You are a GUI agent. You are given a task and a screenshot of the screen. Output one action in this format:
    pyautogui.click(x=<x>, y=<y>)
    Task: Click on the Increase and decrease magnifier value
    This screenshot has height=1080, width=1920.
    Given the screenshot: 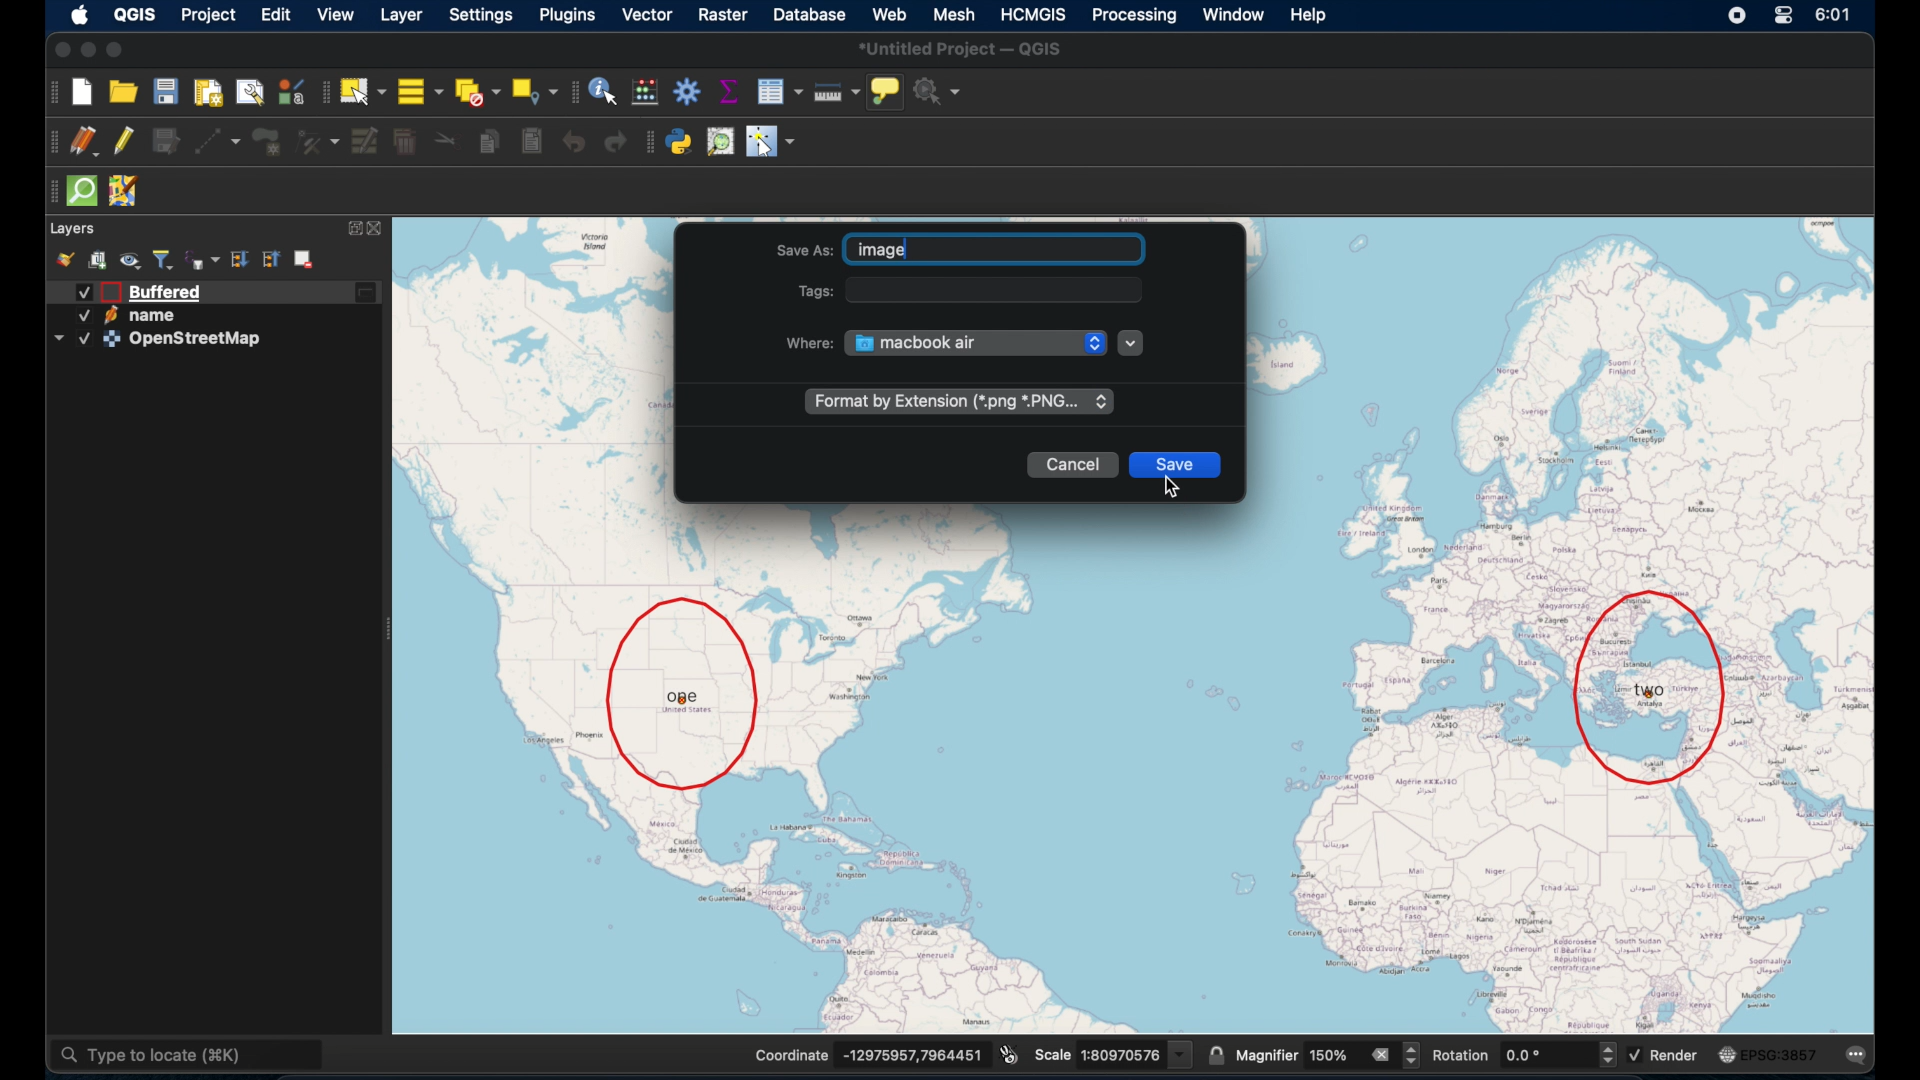 What is the action you would take?
    pyautogui.click(x=1412, y=1055)
    